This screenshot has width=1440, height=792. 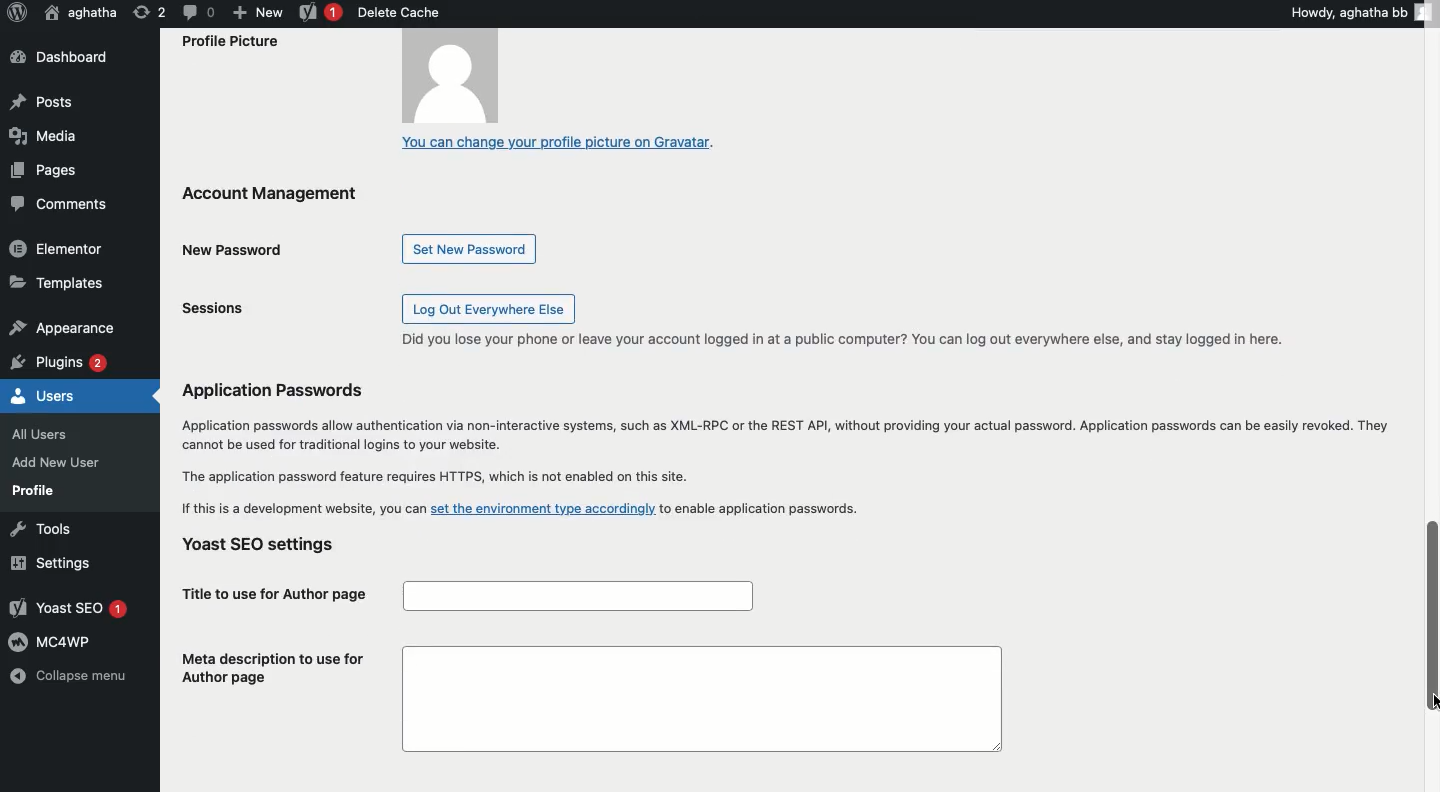 I want to click on Title to use for author page, so click(x=464, y=596).